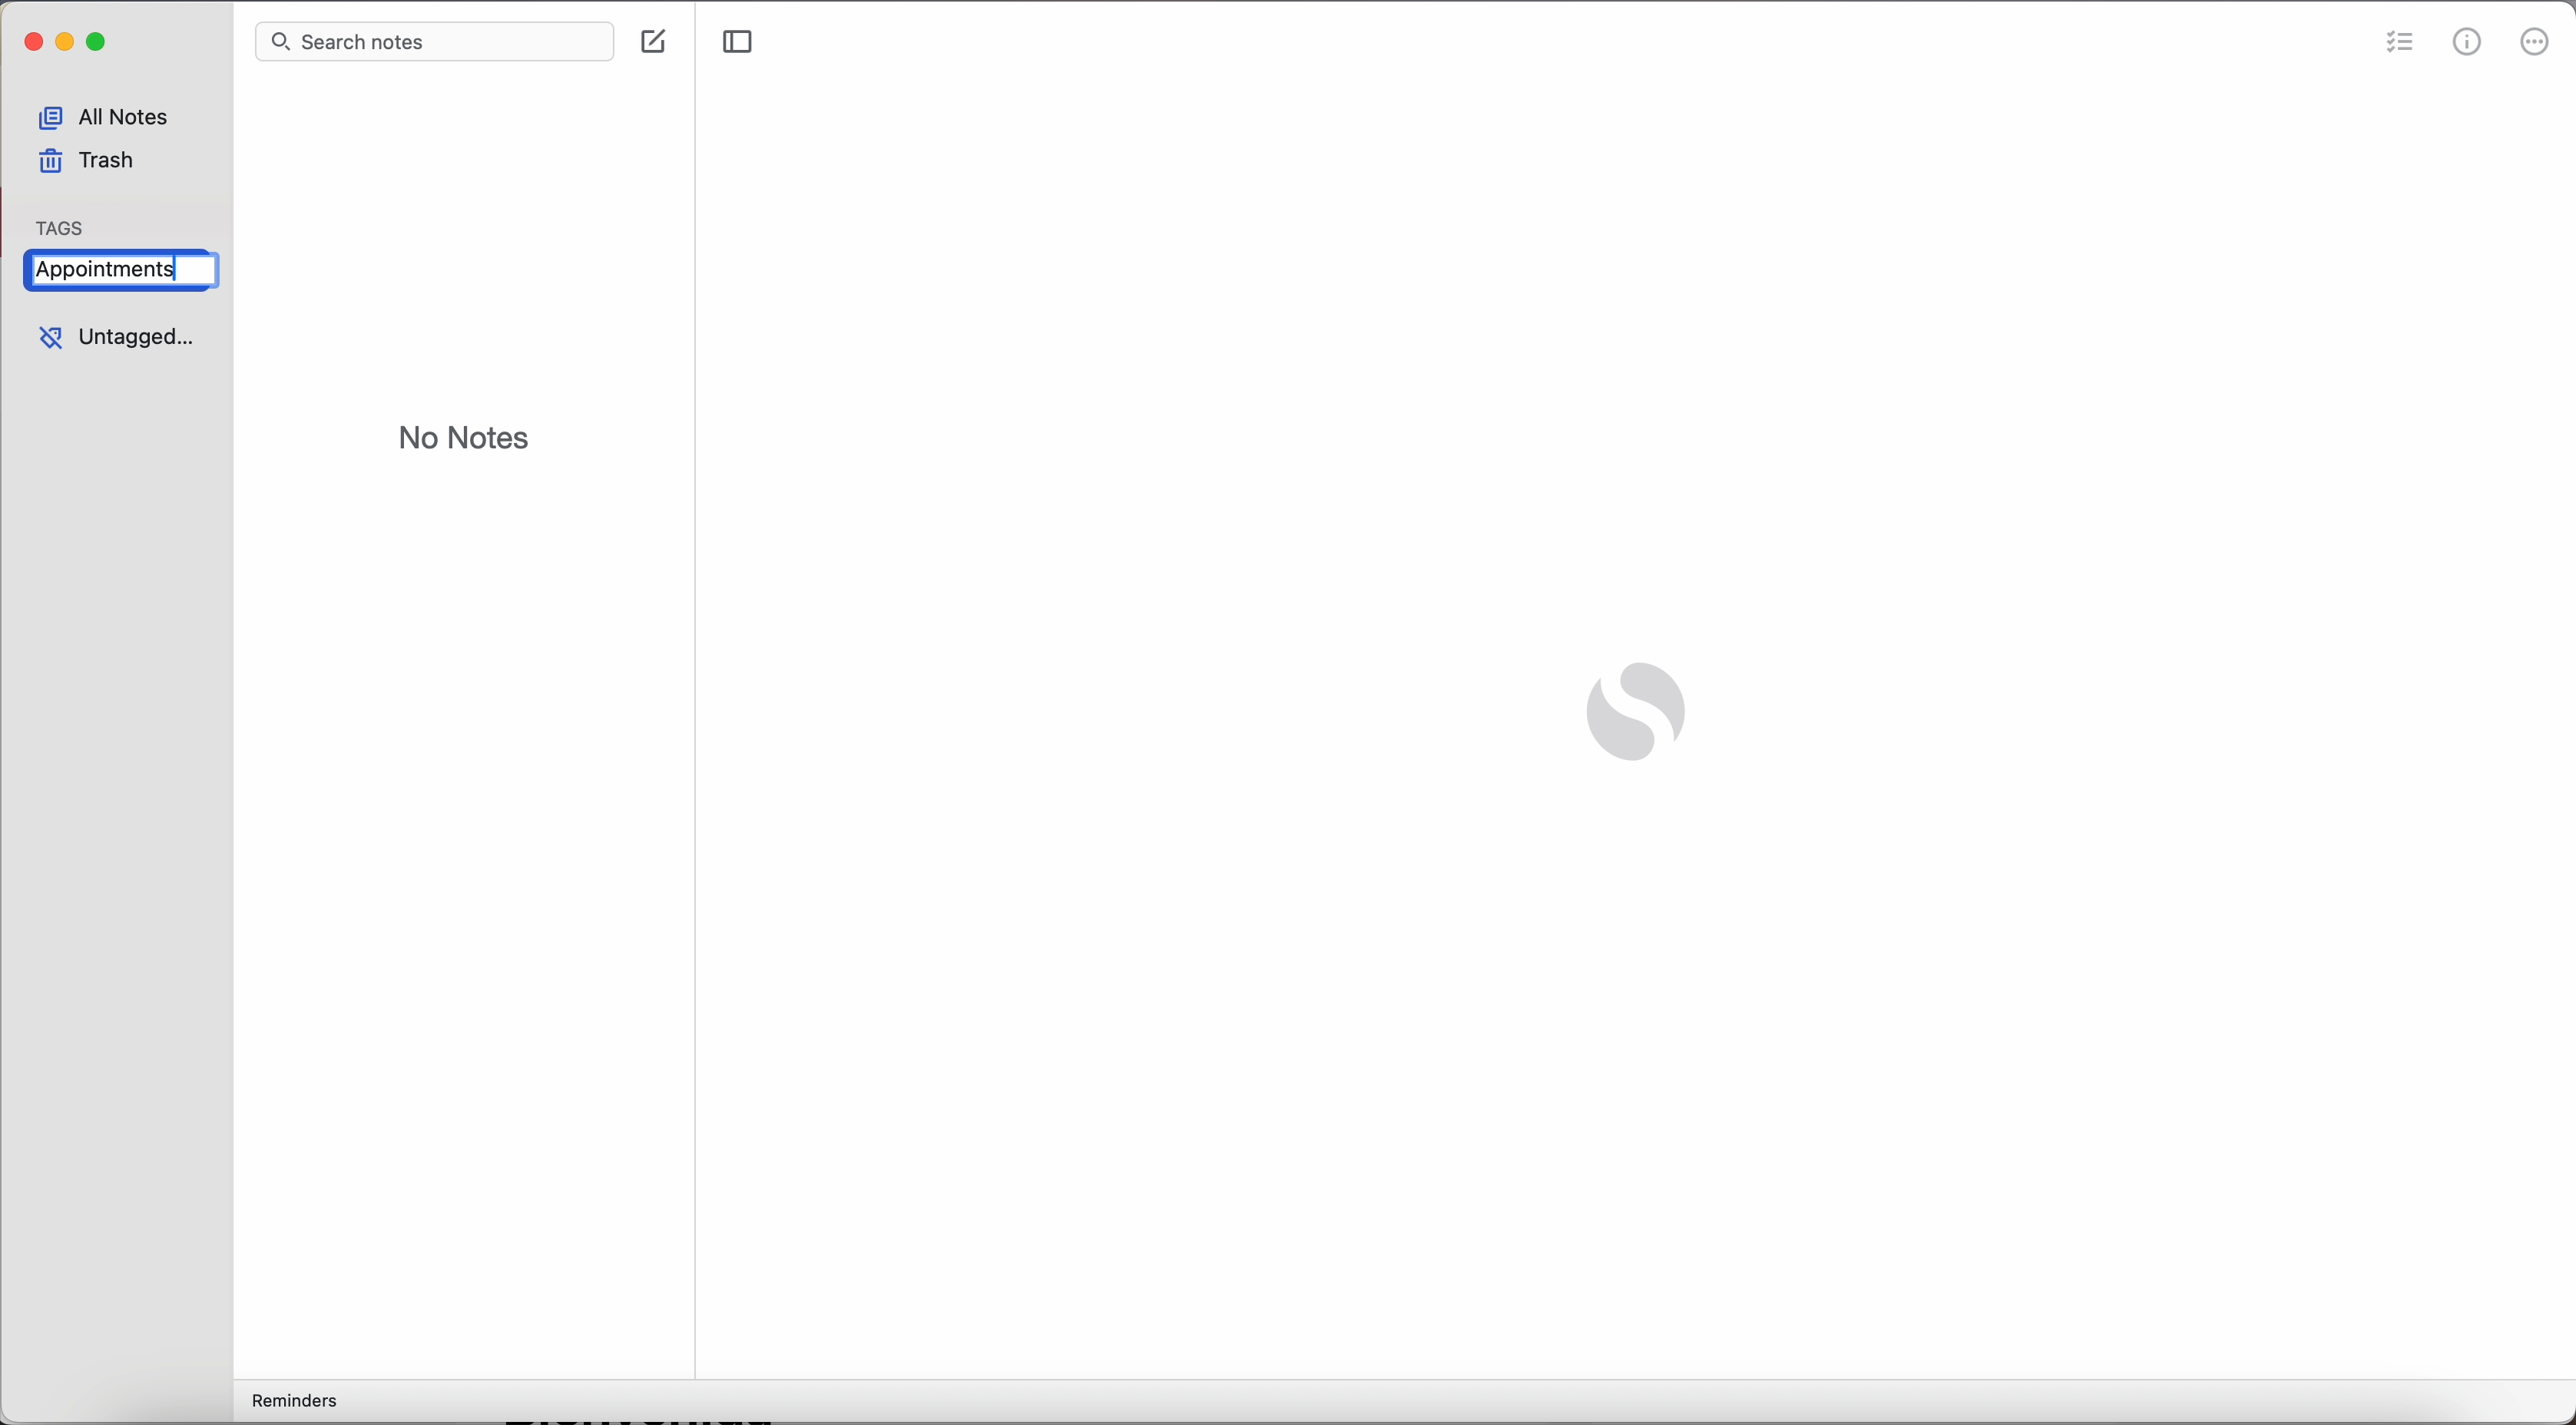 The image size is (2576, 1425). I want to click on new tag: appointments, so click(111, 272).